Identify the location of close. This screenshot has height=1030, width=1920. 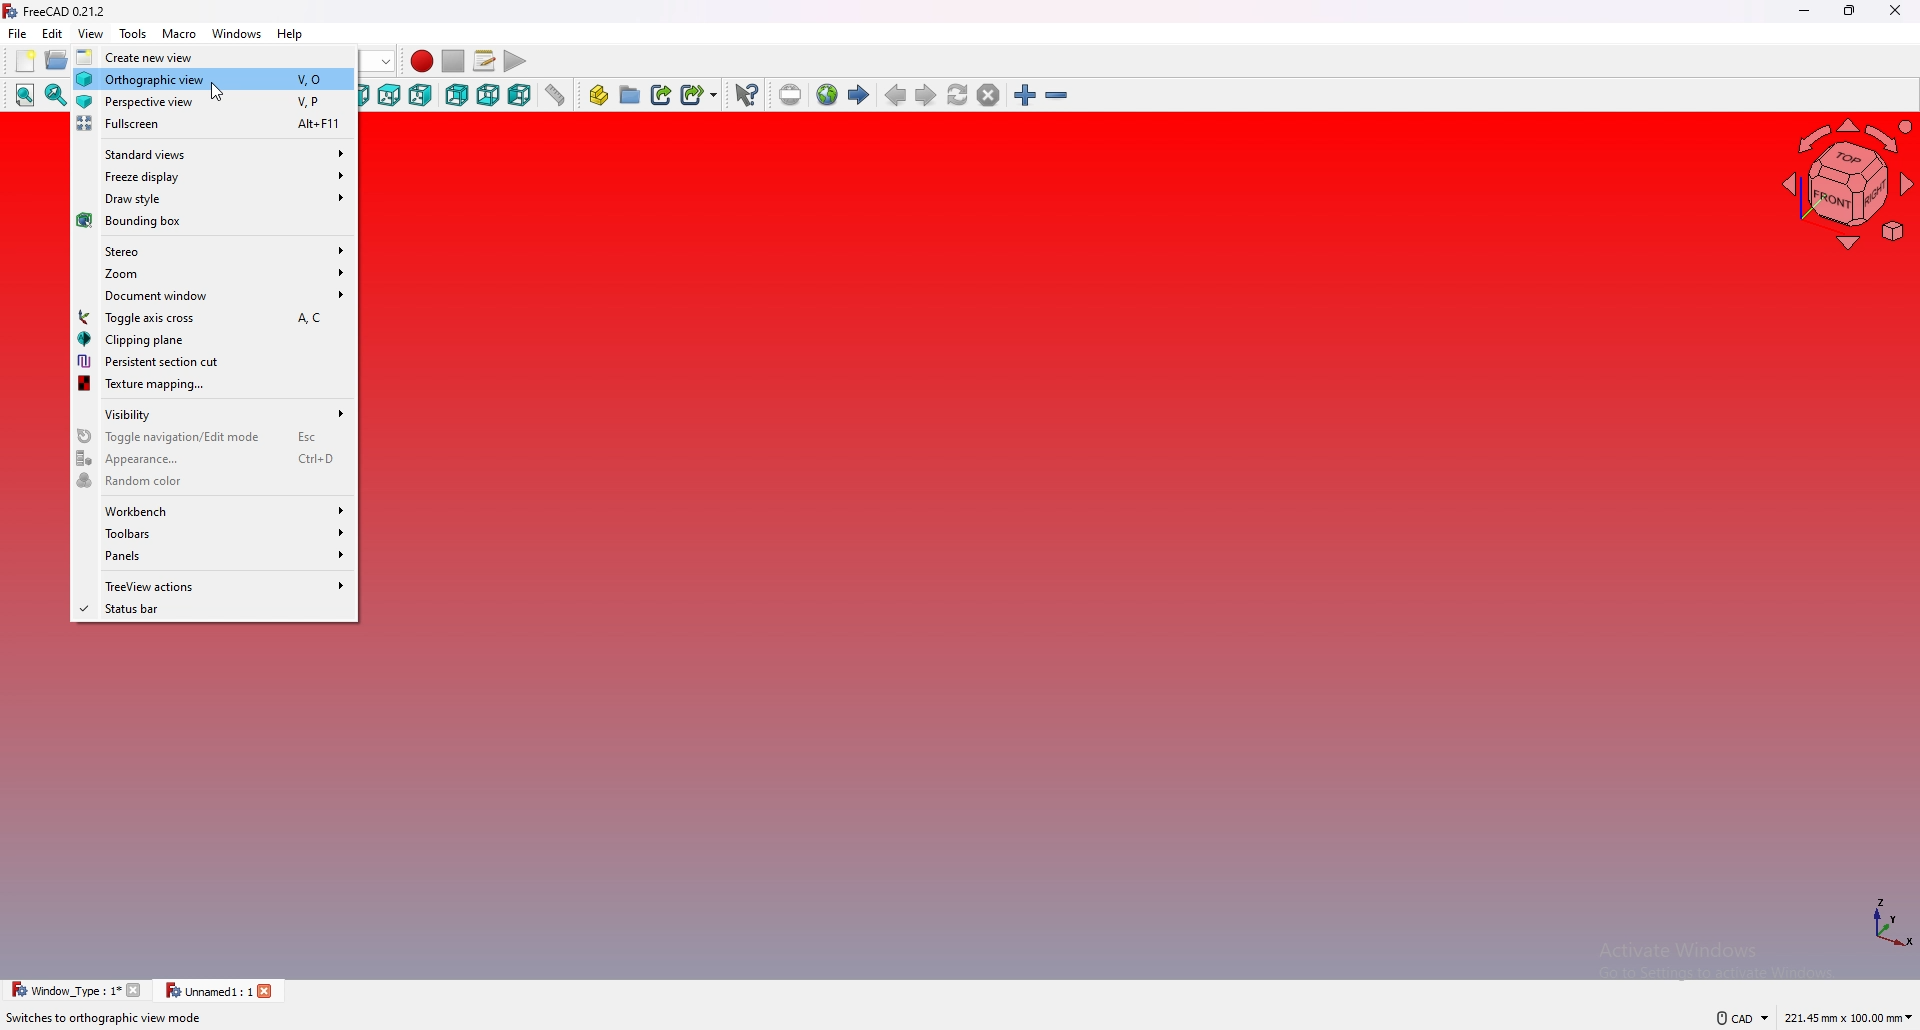
(1896, 11).